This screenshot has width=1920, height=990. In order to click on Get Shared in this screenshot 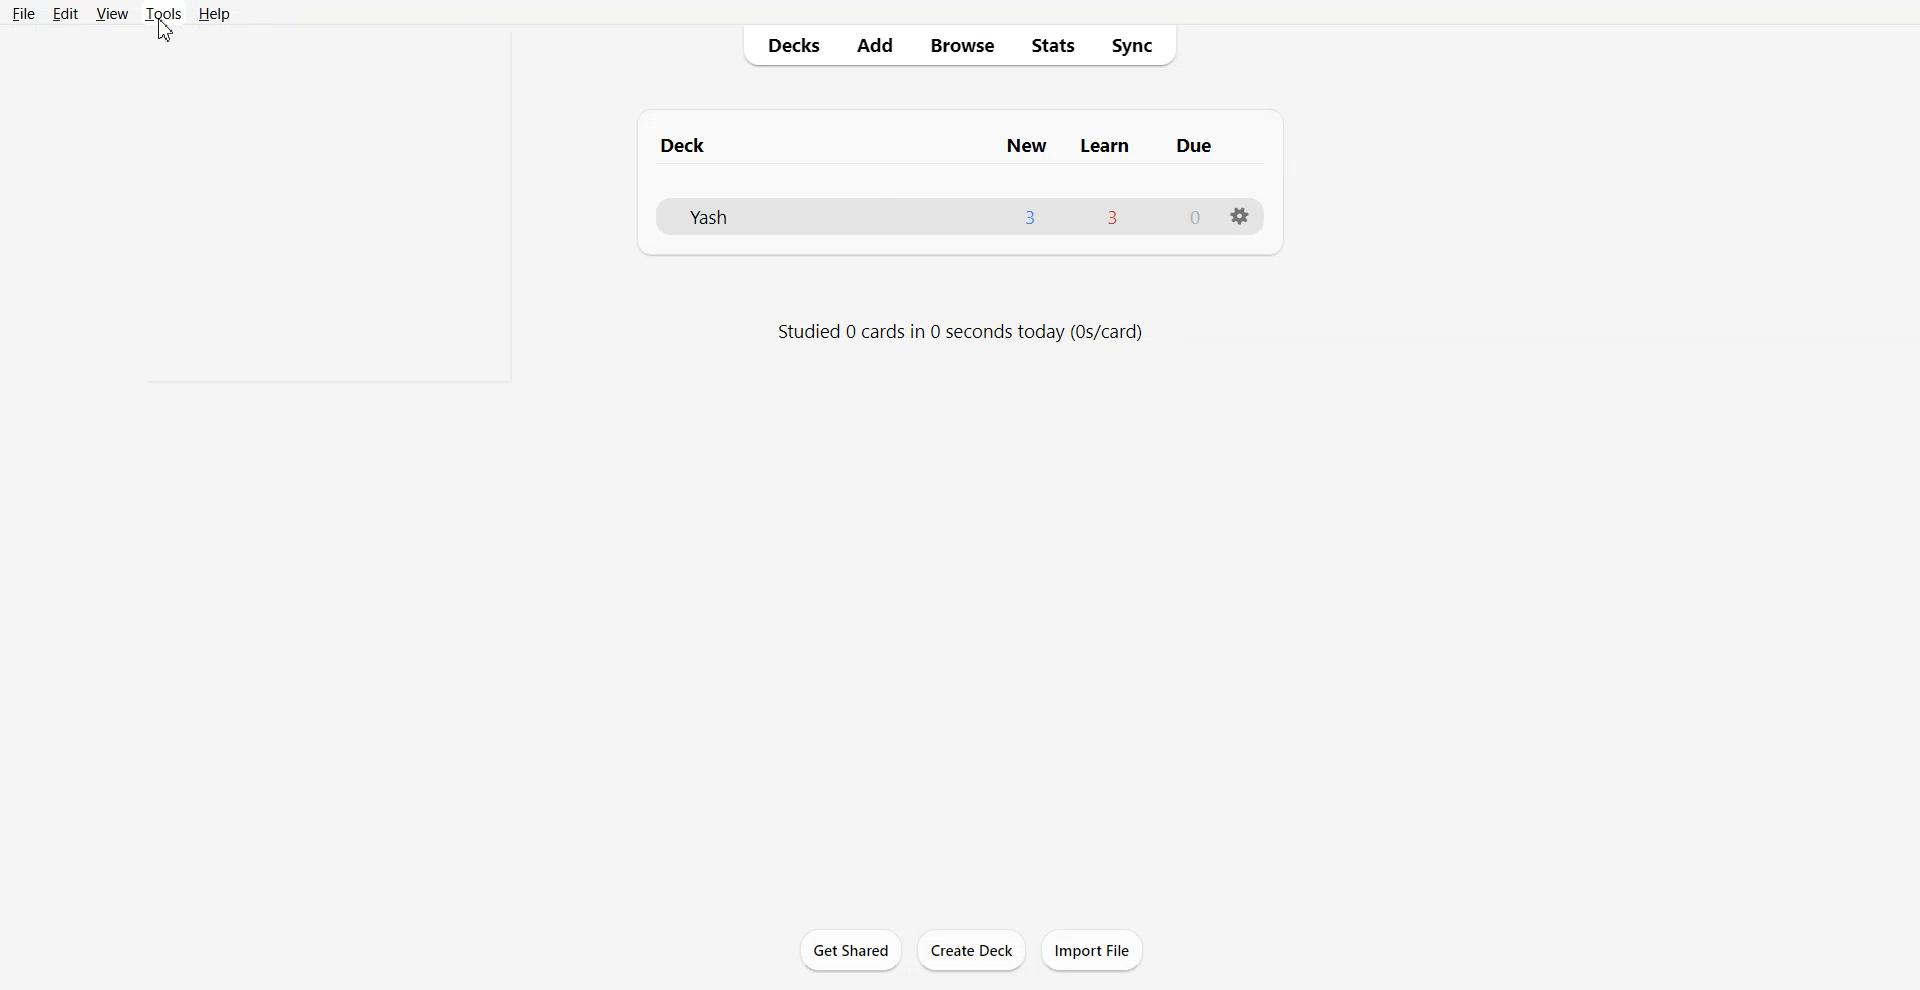, I will do `click(851, 949)`.